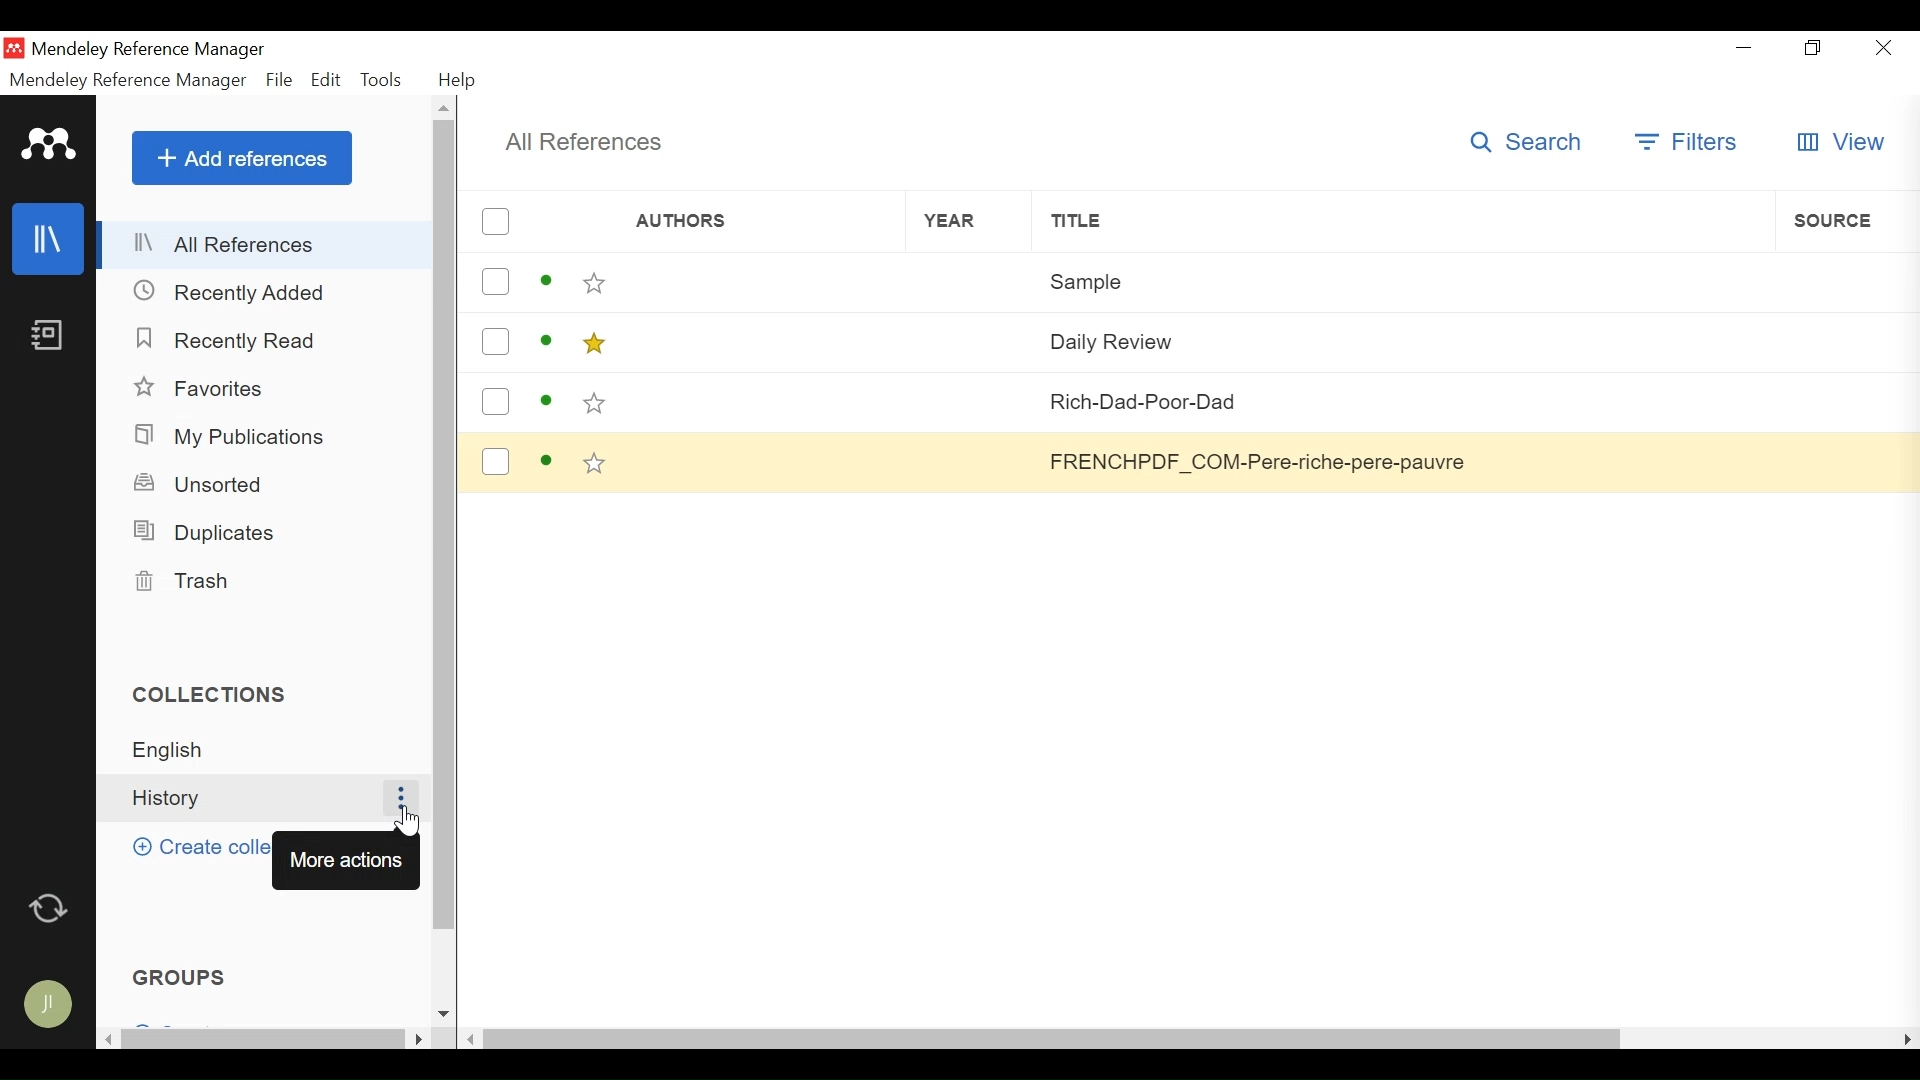 Image resolution: width=1920 pixels, height=1080 pixels. I want to click on More Options, so click(399, 798).